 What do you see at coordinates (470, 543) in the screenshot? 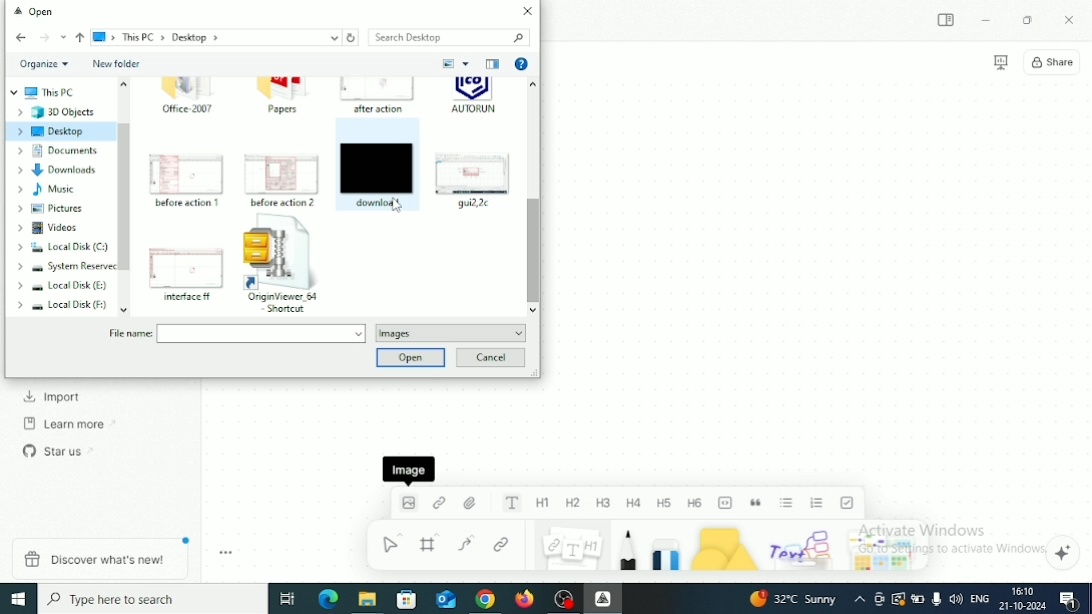
I see `Curve` at bounding box center [470, 543].